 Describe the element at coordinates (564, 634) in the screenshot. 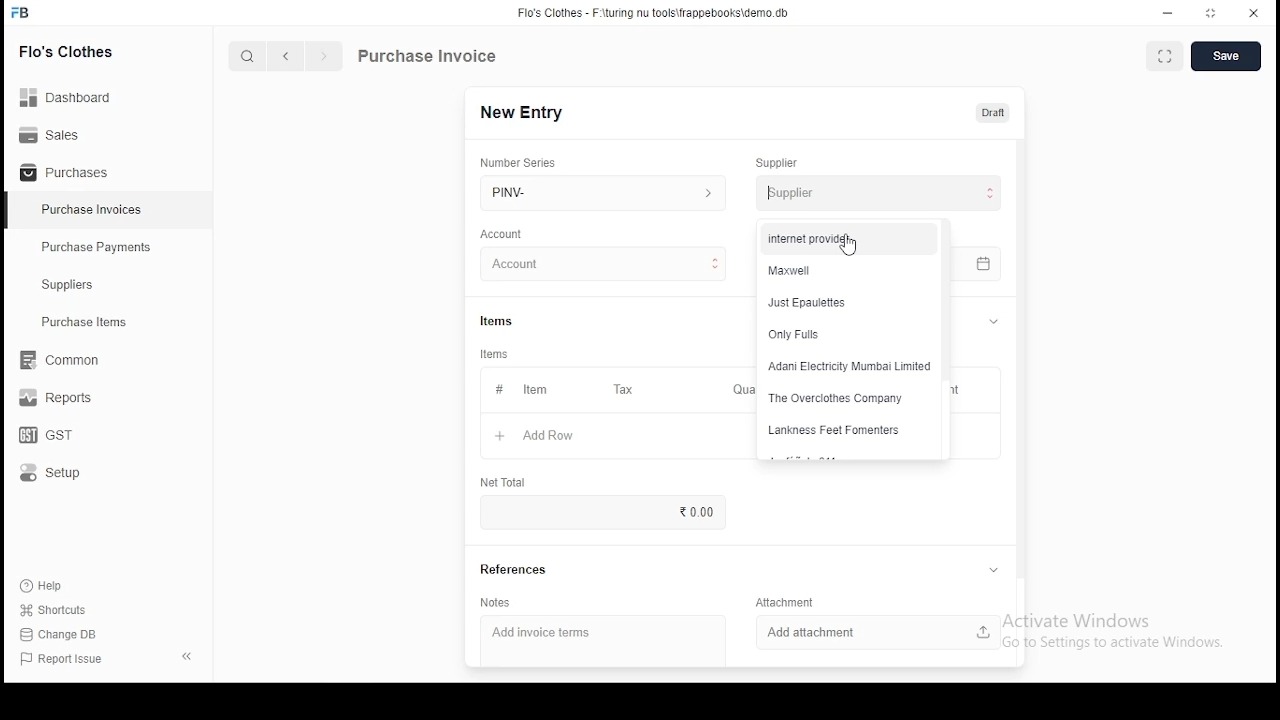

I see `add invoice items` at that location.